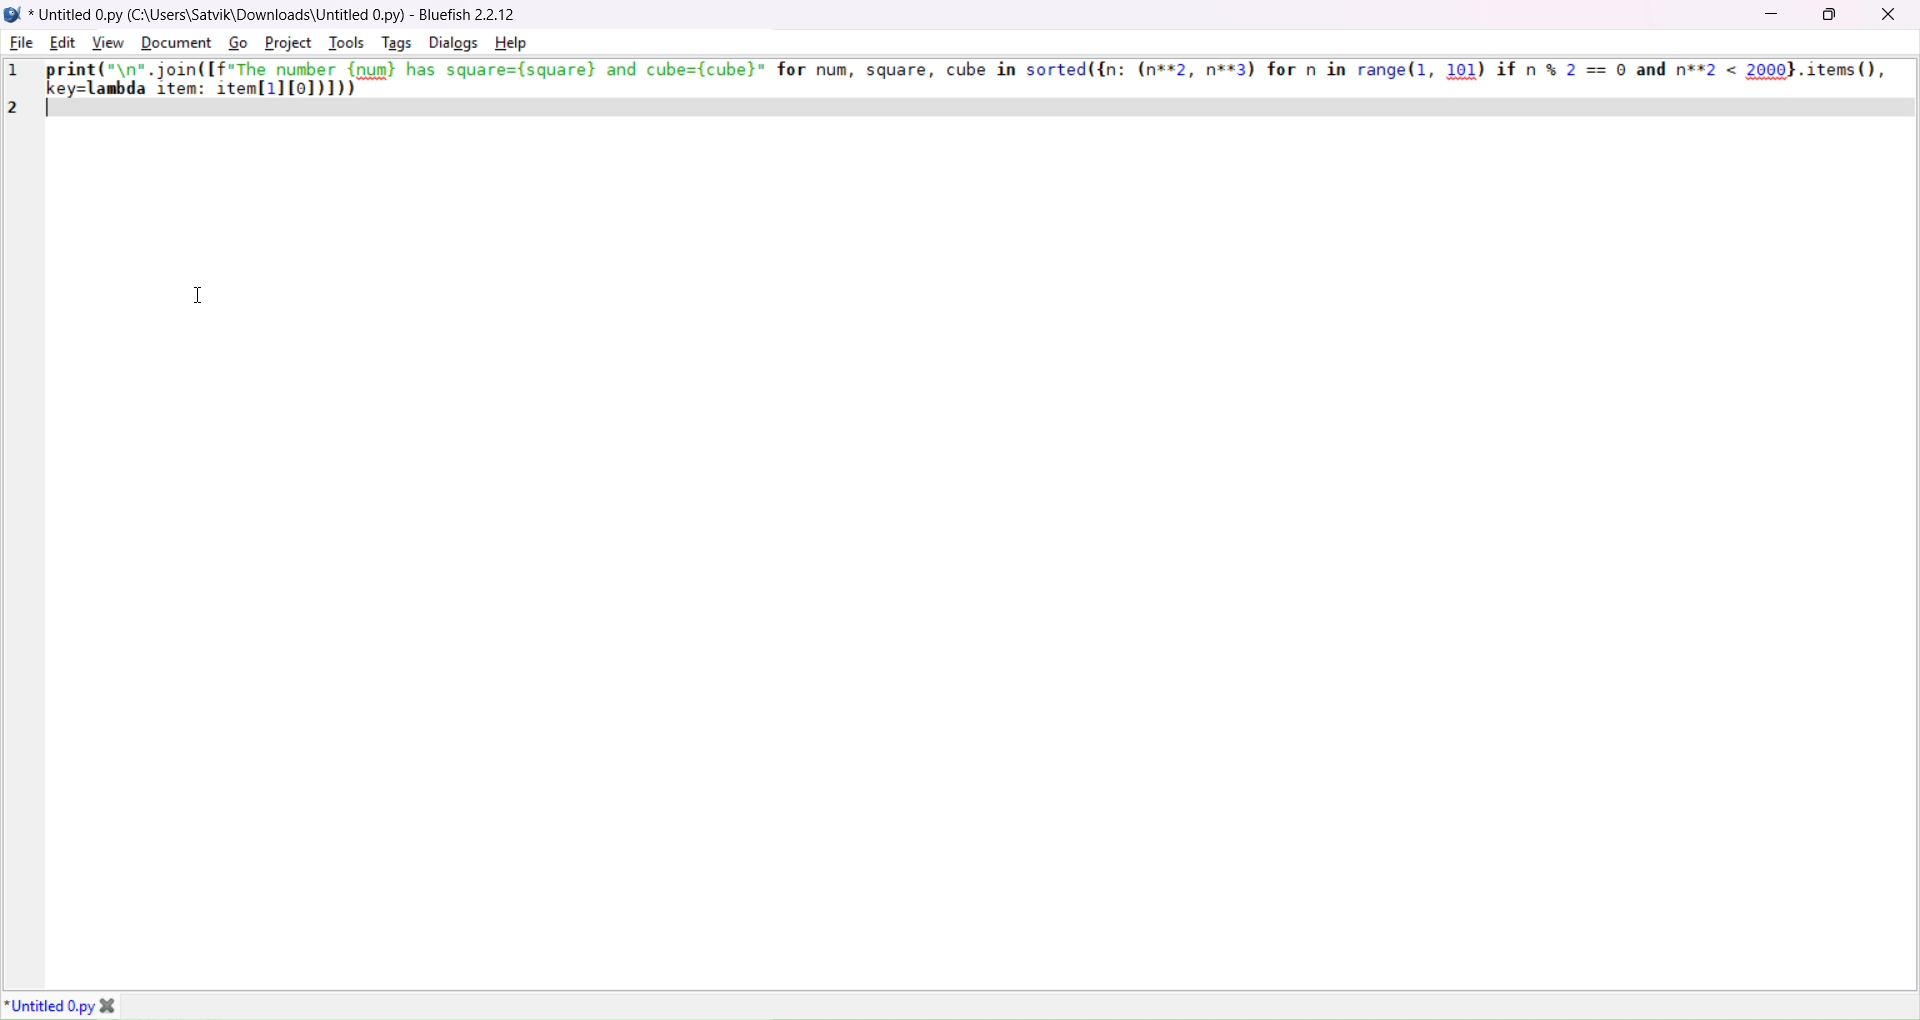 The height and width of the screenshot is (1020, 1920). Describe the element at coordinates (19, 42) in the screenshot. I see `file` at that location.